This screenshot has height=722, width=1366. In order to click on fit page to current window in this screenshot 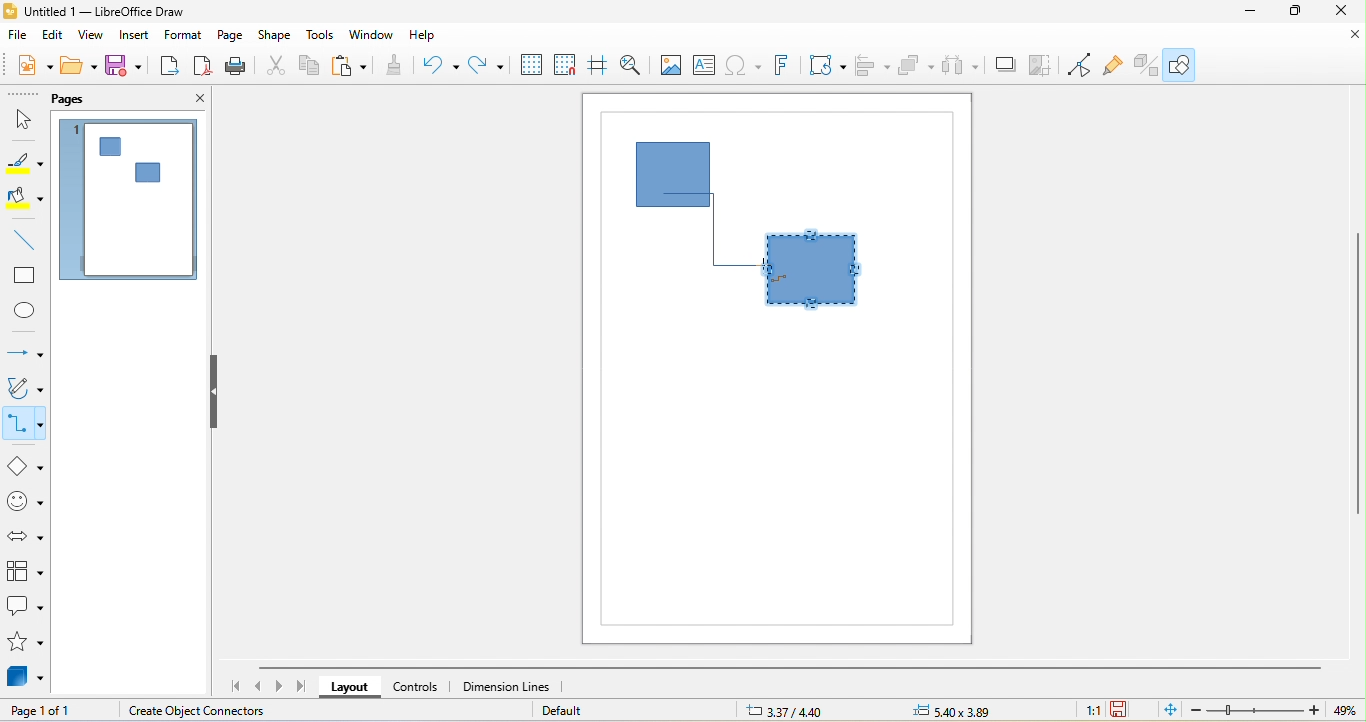, I will do `click(1167, 712)`.